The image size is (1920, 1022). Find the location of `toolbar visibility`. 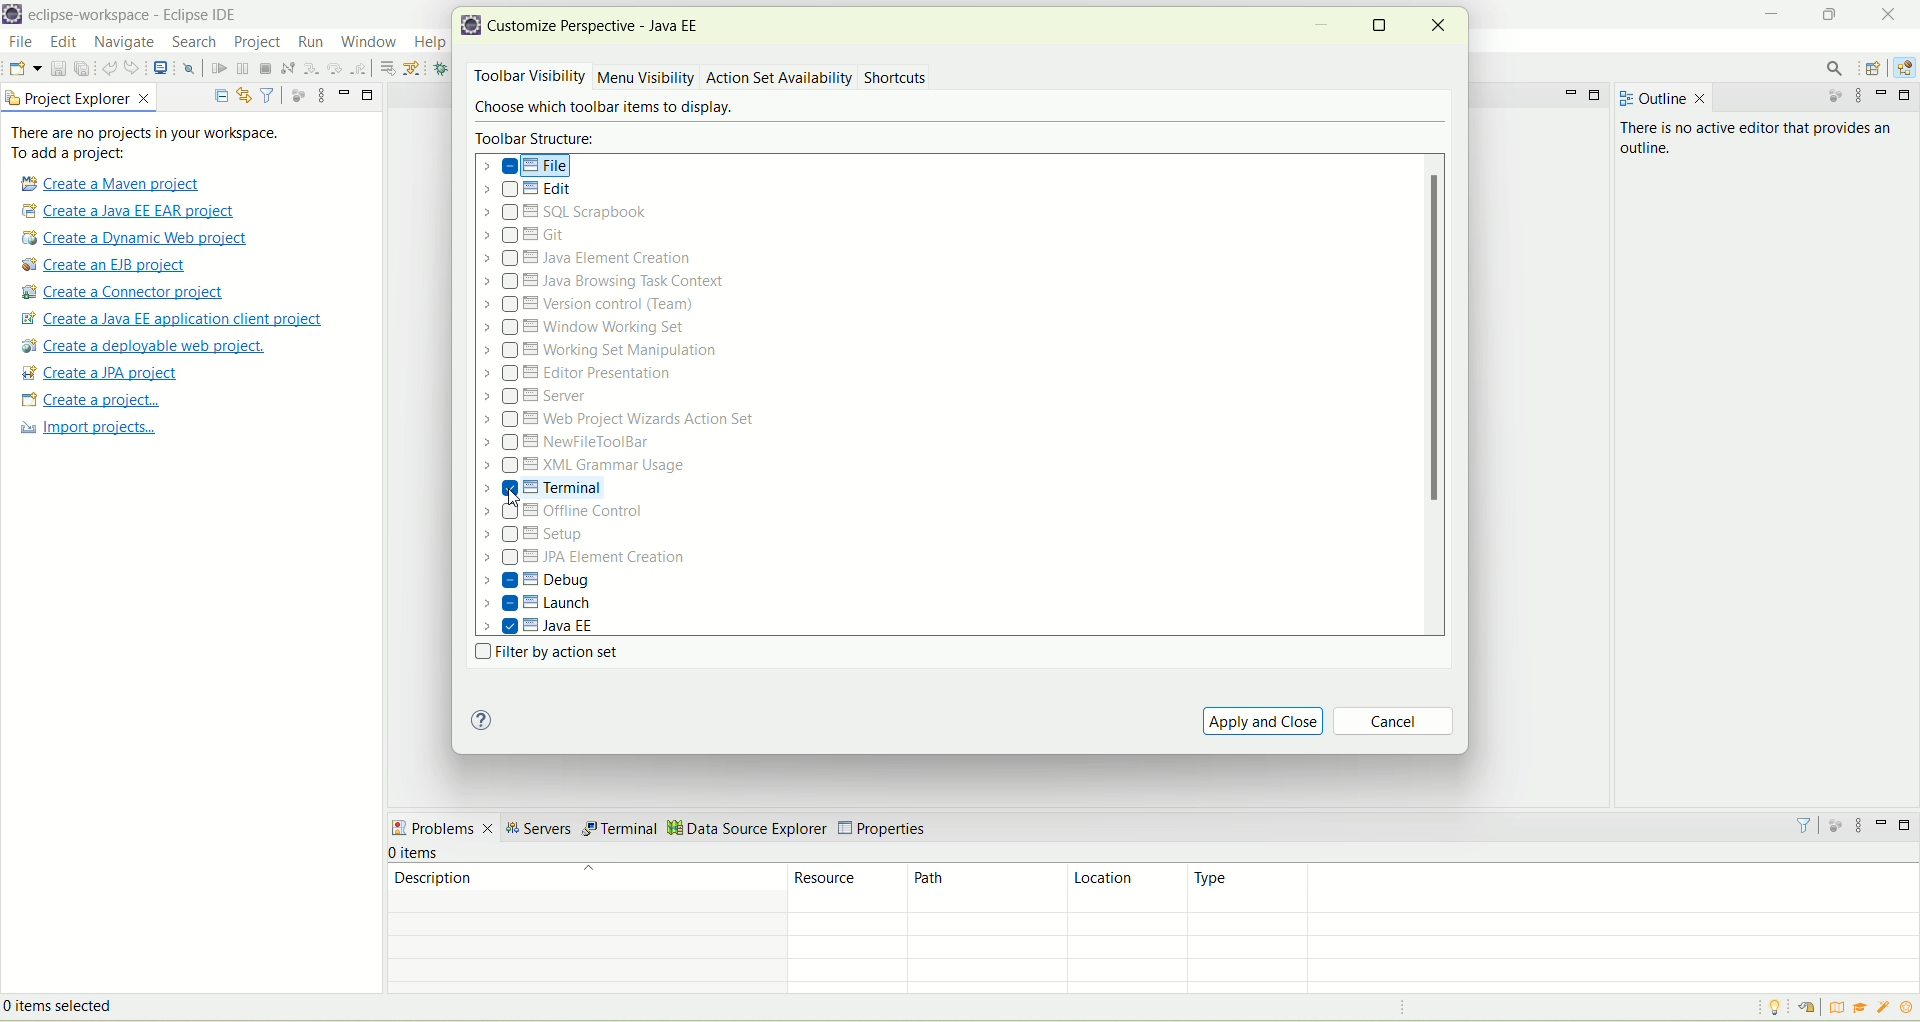

toolbar visibility is located at coordinates (526, 77).